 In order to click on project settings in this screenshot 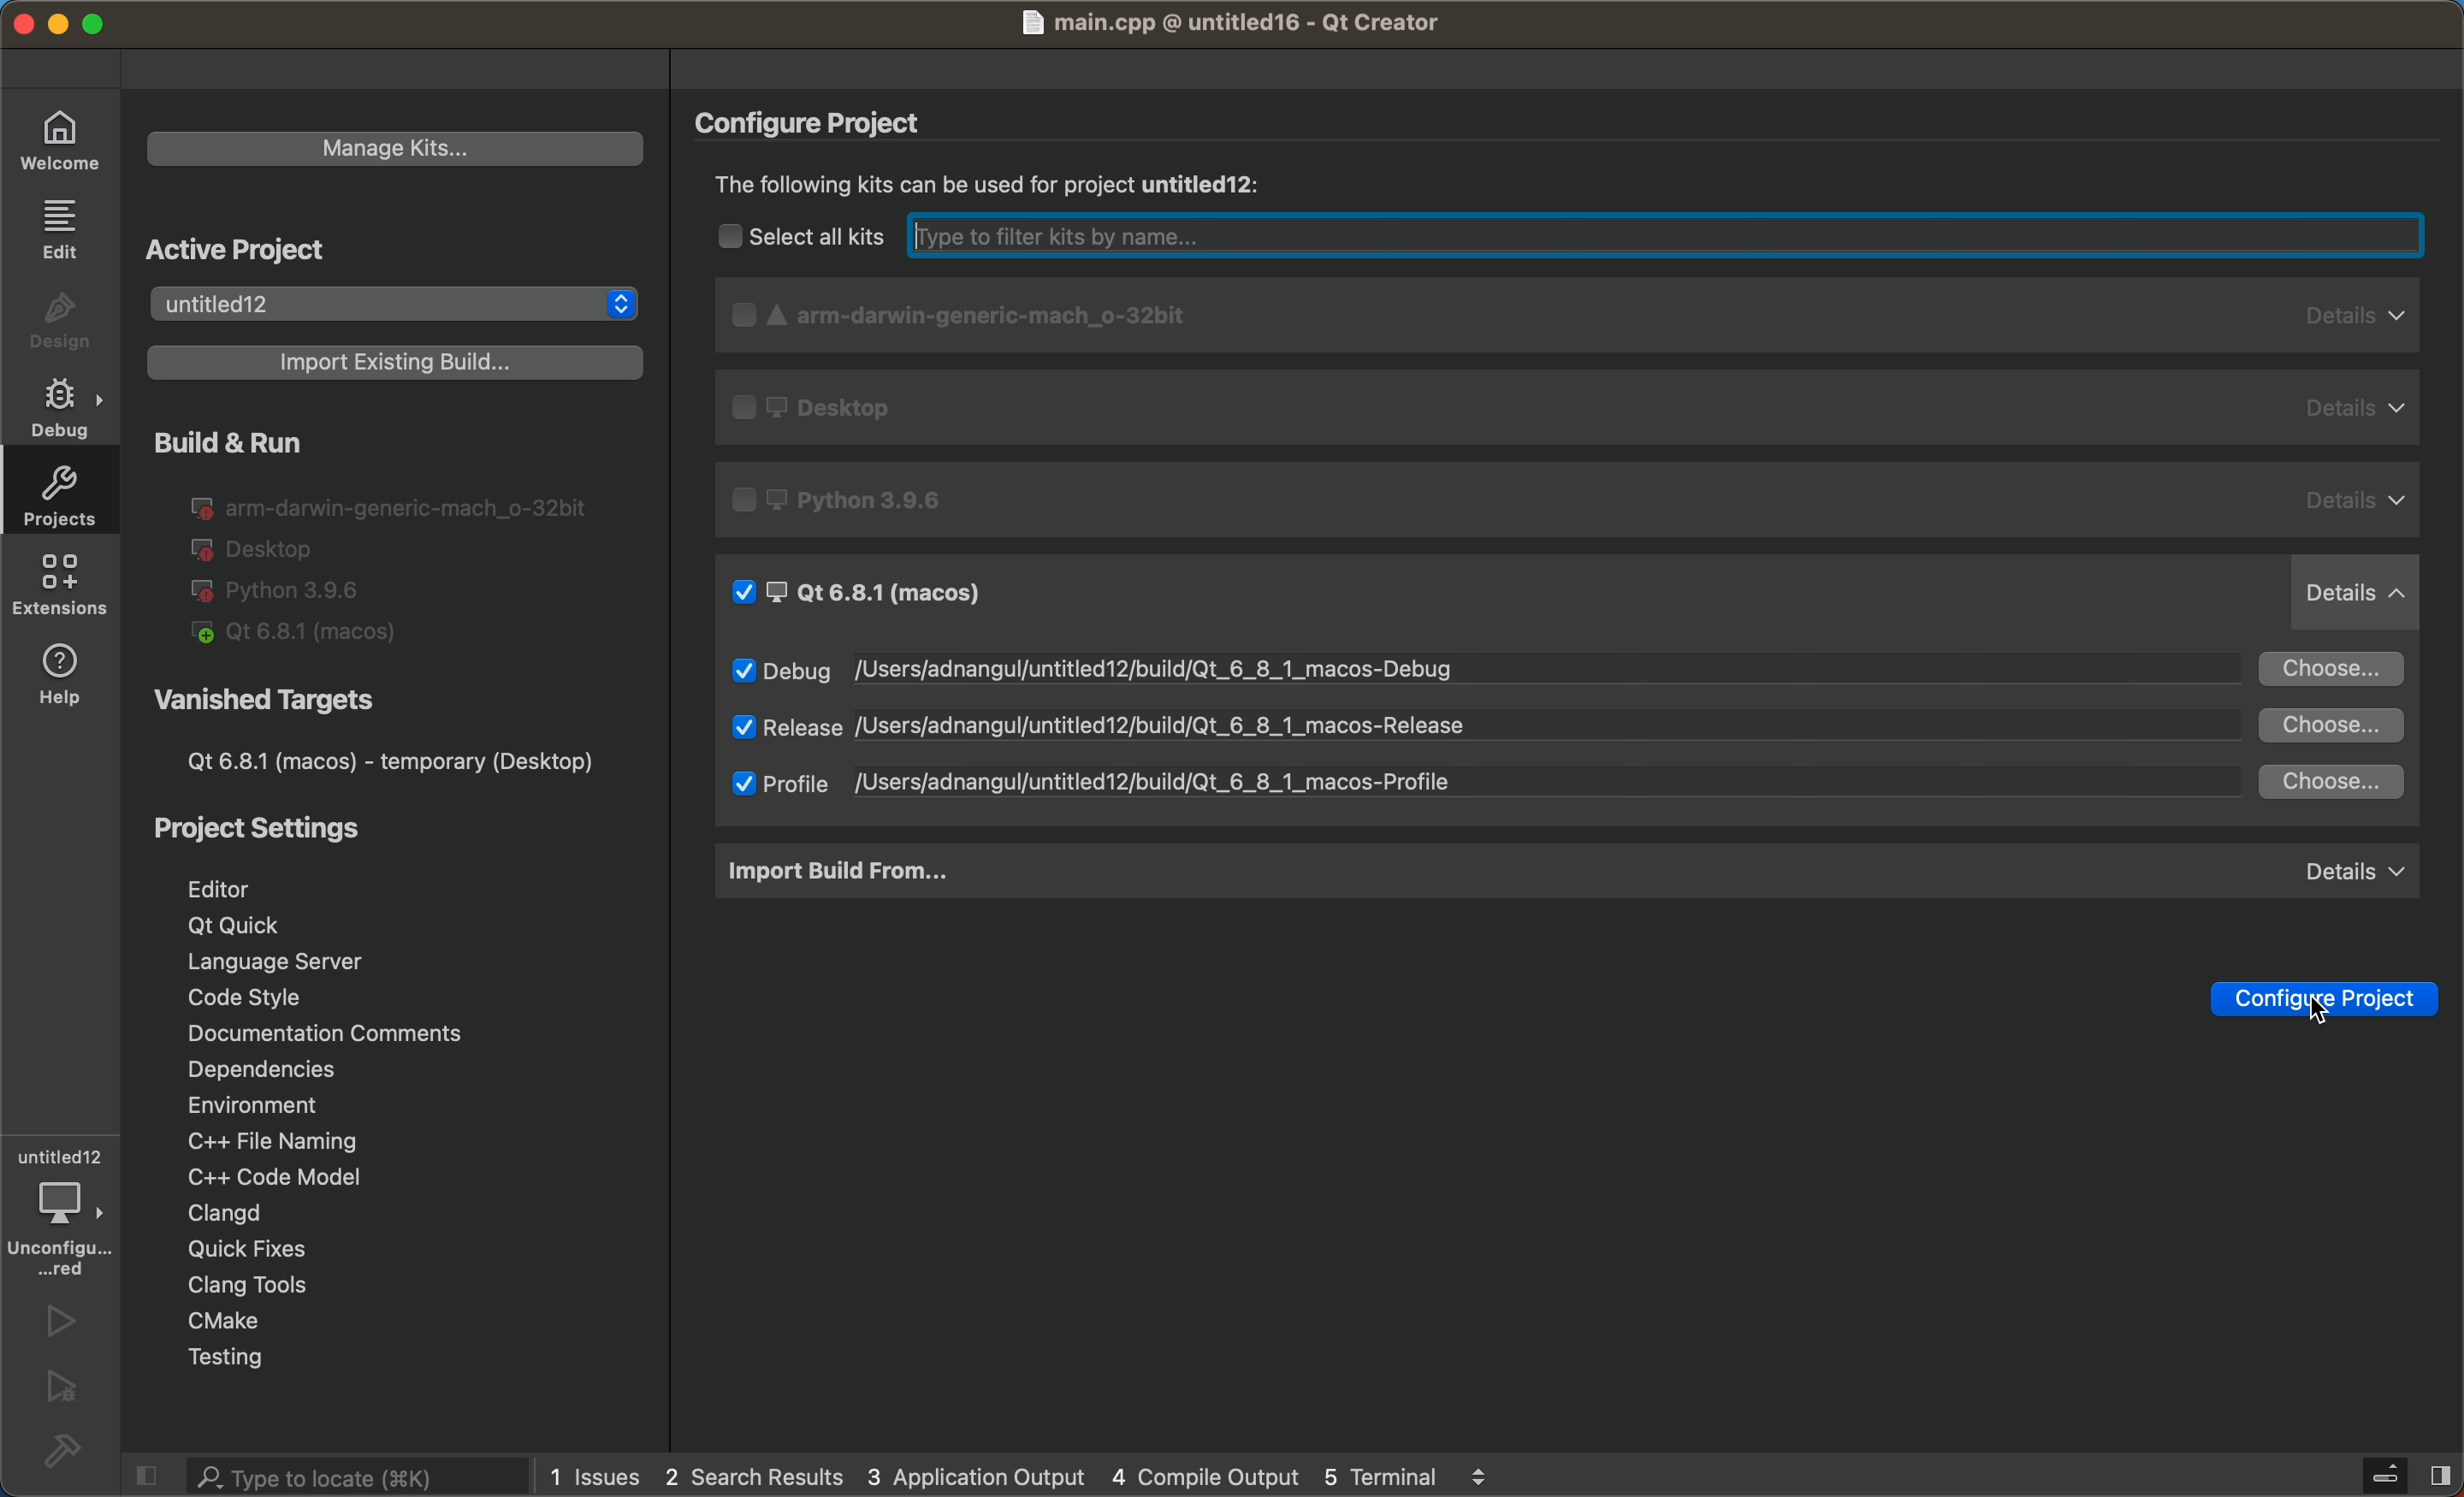, I will do `click(399, 1031)`.